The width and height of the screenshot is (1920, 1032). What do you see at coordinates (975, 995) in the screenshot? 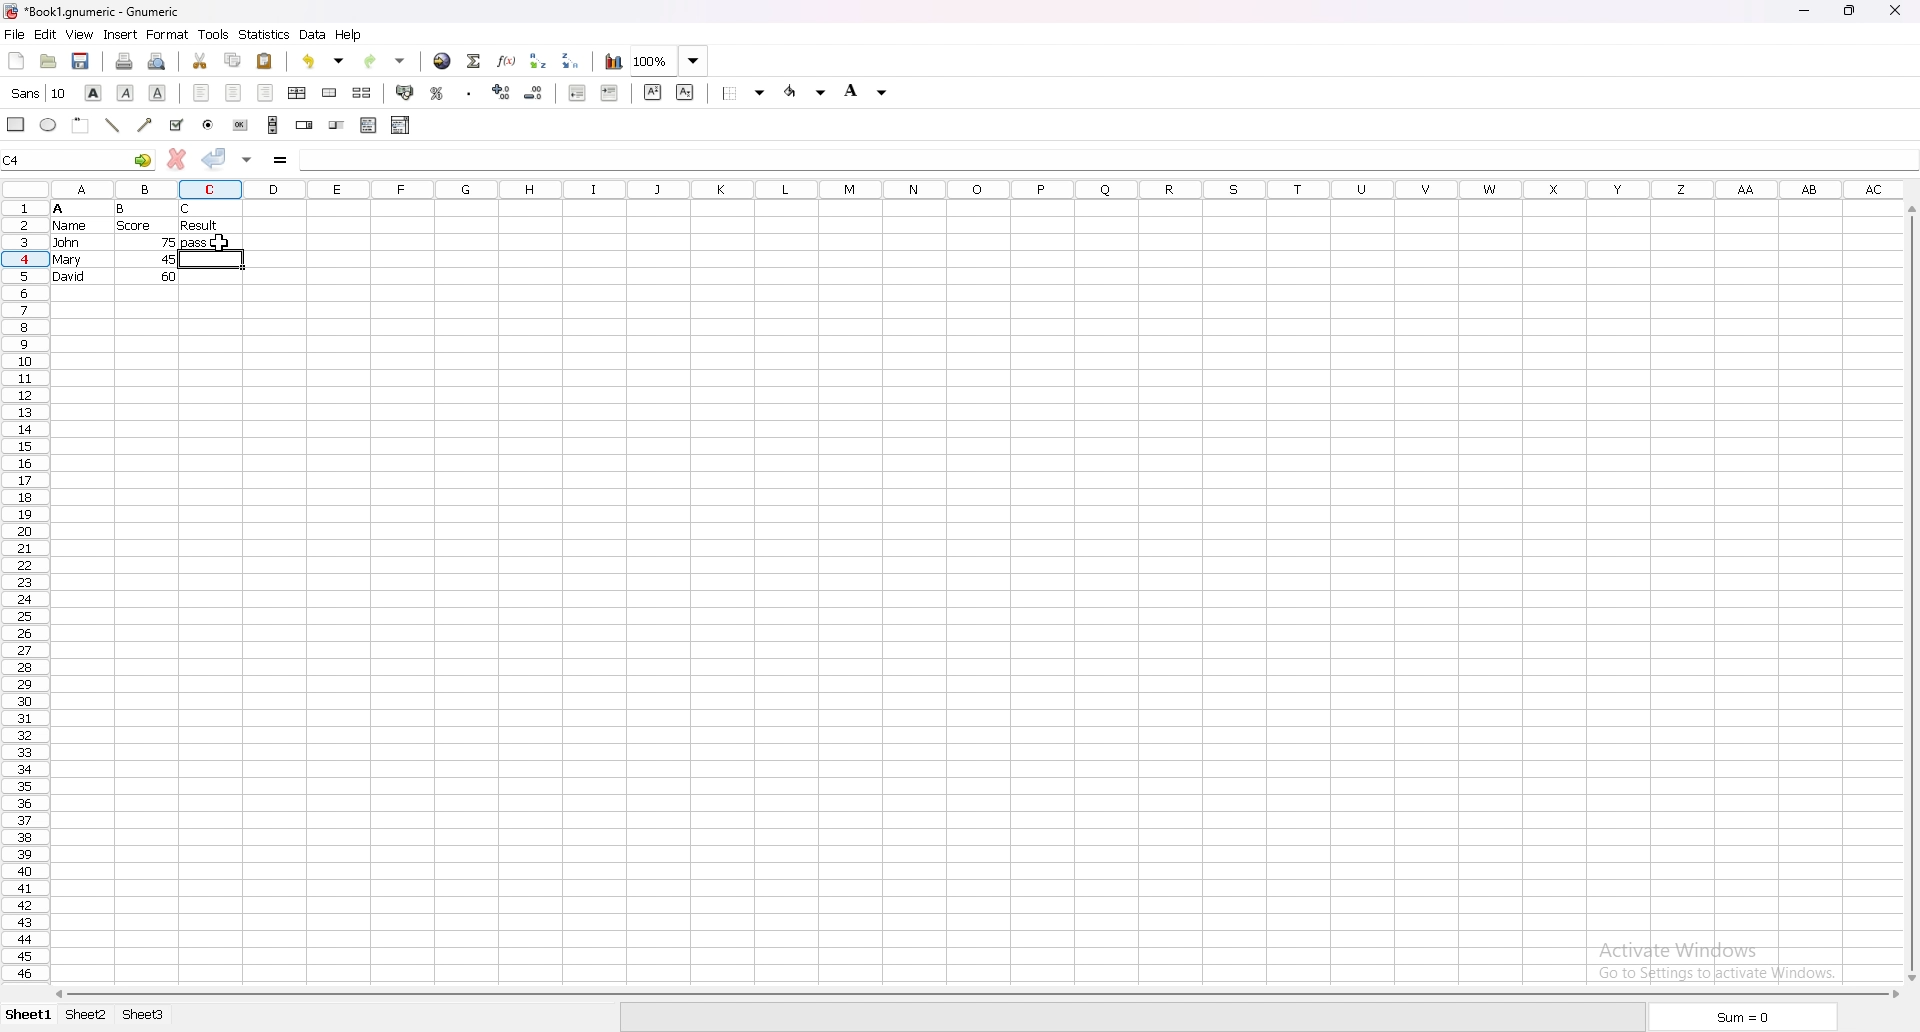
I see `scroll bar` at bounding box center [975, 995].